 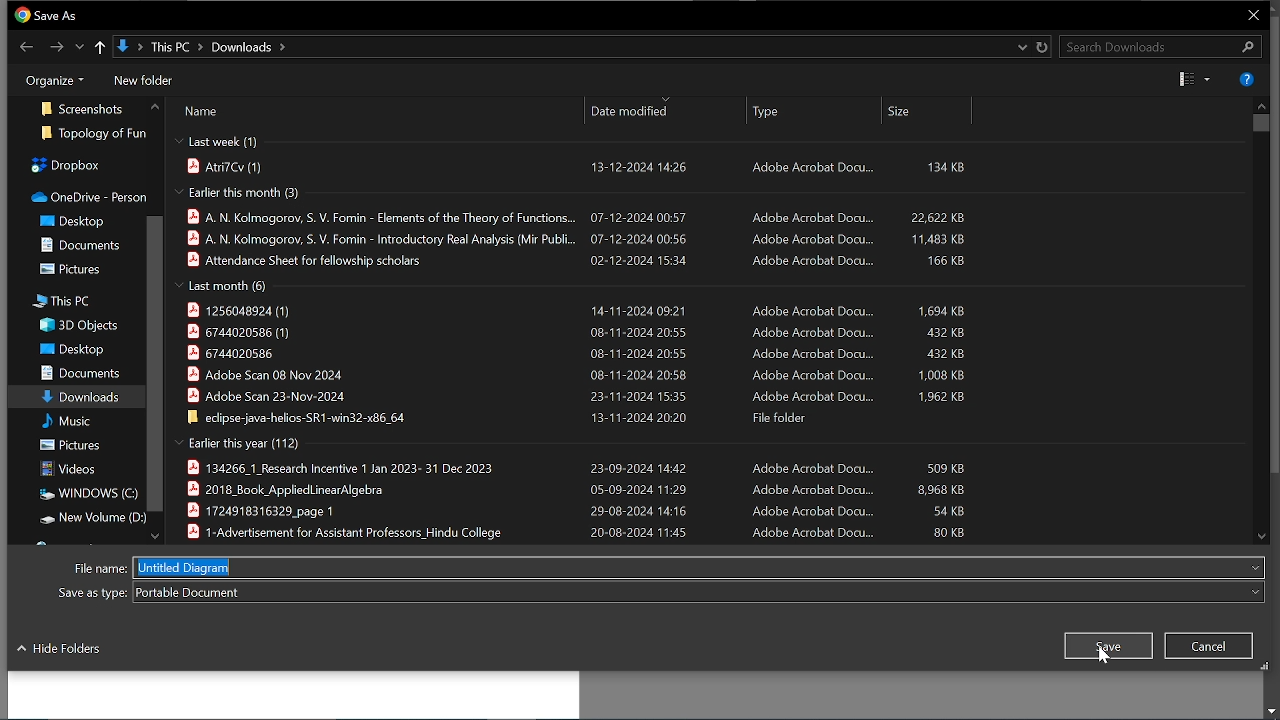 I want to click on ‘Adobe Acrobat Docu..., so click(x=812, y=469).